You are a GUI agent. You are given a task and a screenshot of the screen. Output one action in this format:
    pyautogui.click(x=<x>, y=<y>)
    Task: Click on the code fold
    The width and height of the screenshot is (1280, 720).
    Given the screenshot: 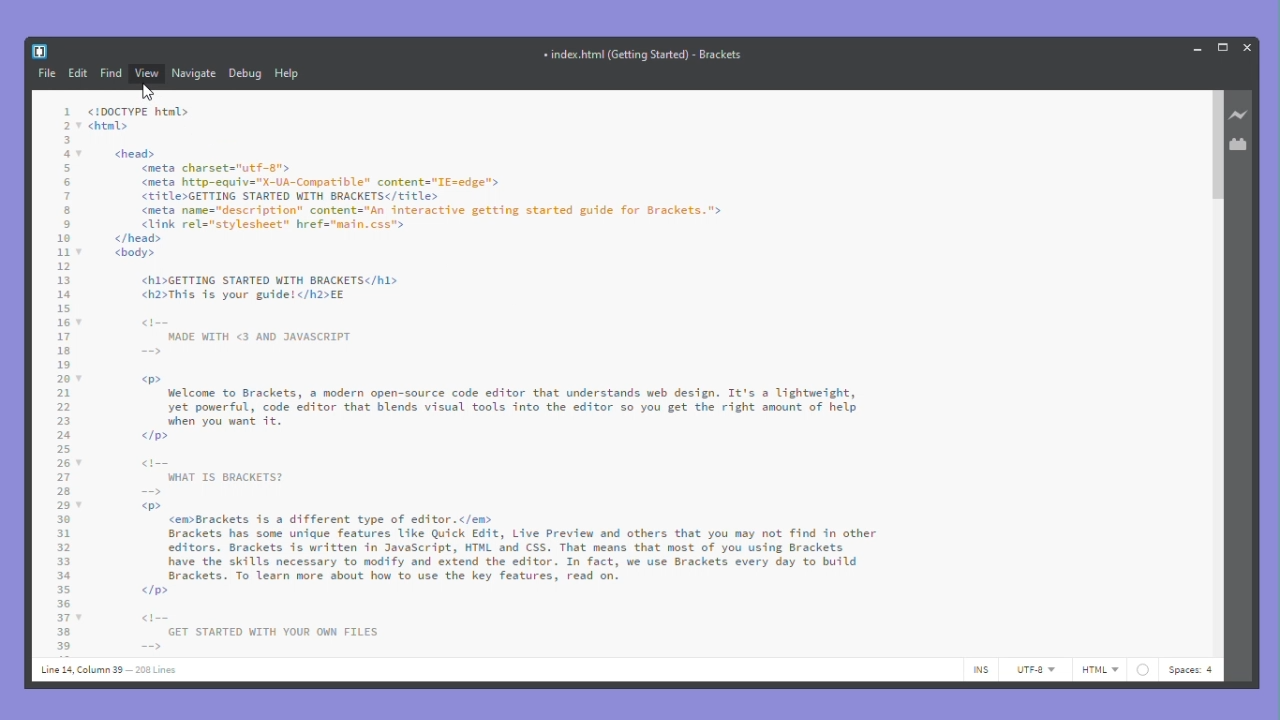 What is the action you would take?
    pyautogui.click(x=80, y=506)
    